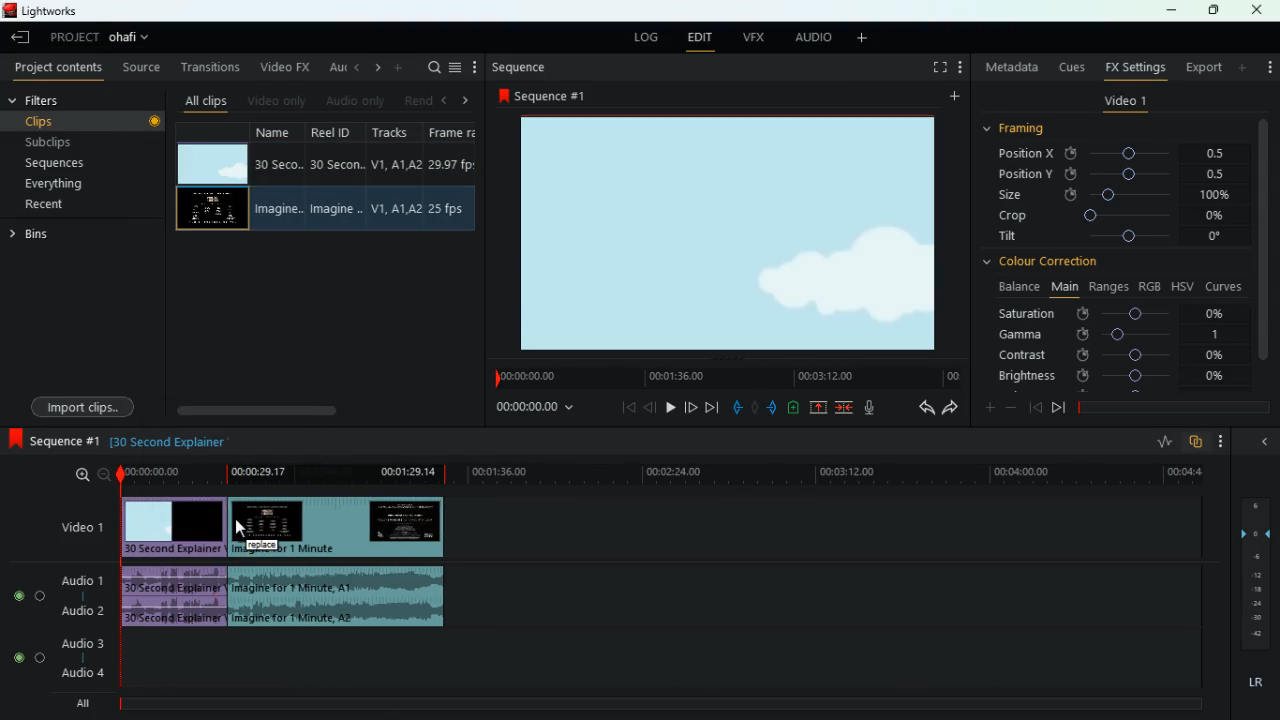 Image resolution: width=1280 pixels, height=720 pixels. Describe the element at coordinates (940, 69) in the screenshot. I see `full screen` at that location.